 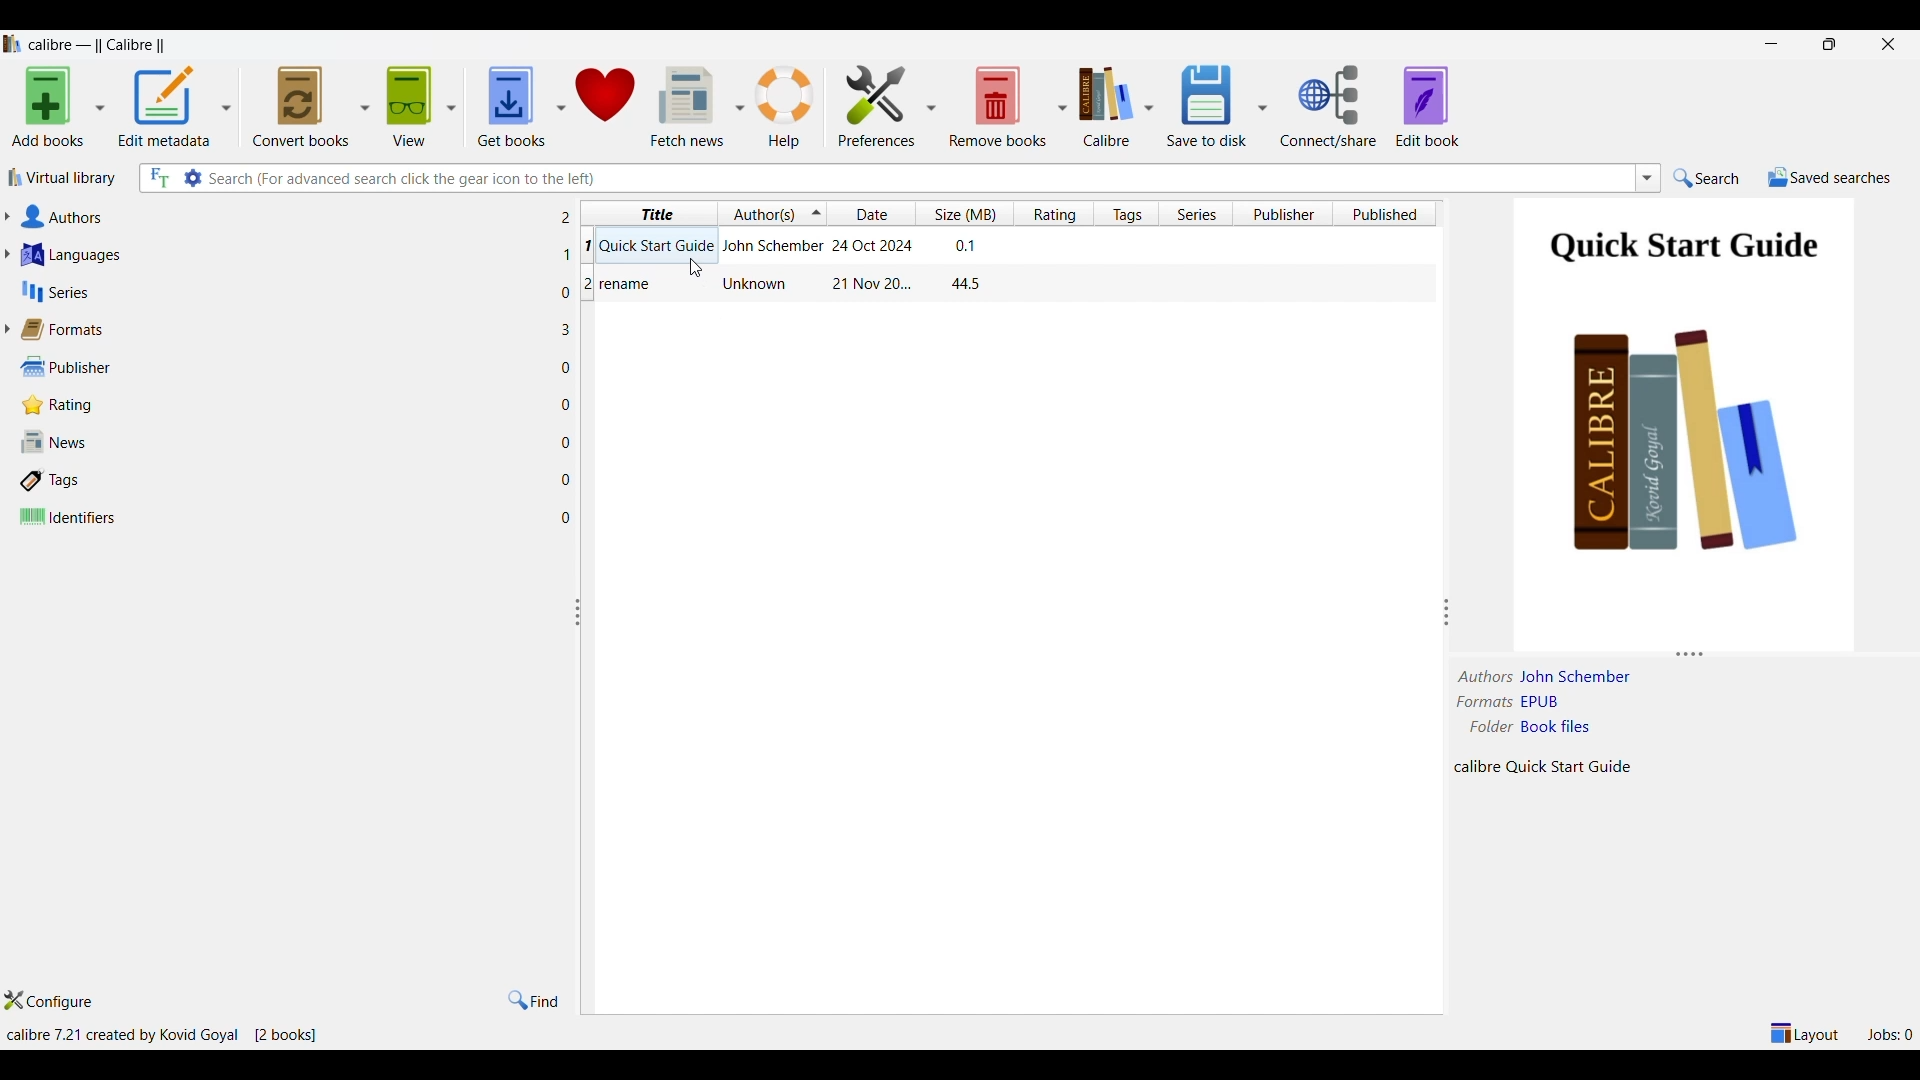 What do you see at coordinates (930, 105) in the screenshot?
I see `Preference options` at bounding box center [930, 105].